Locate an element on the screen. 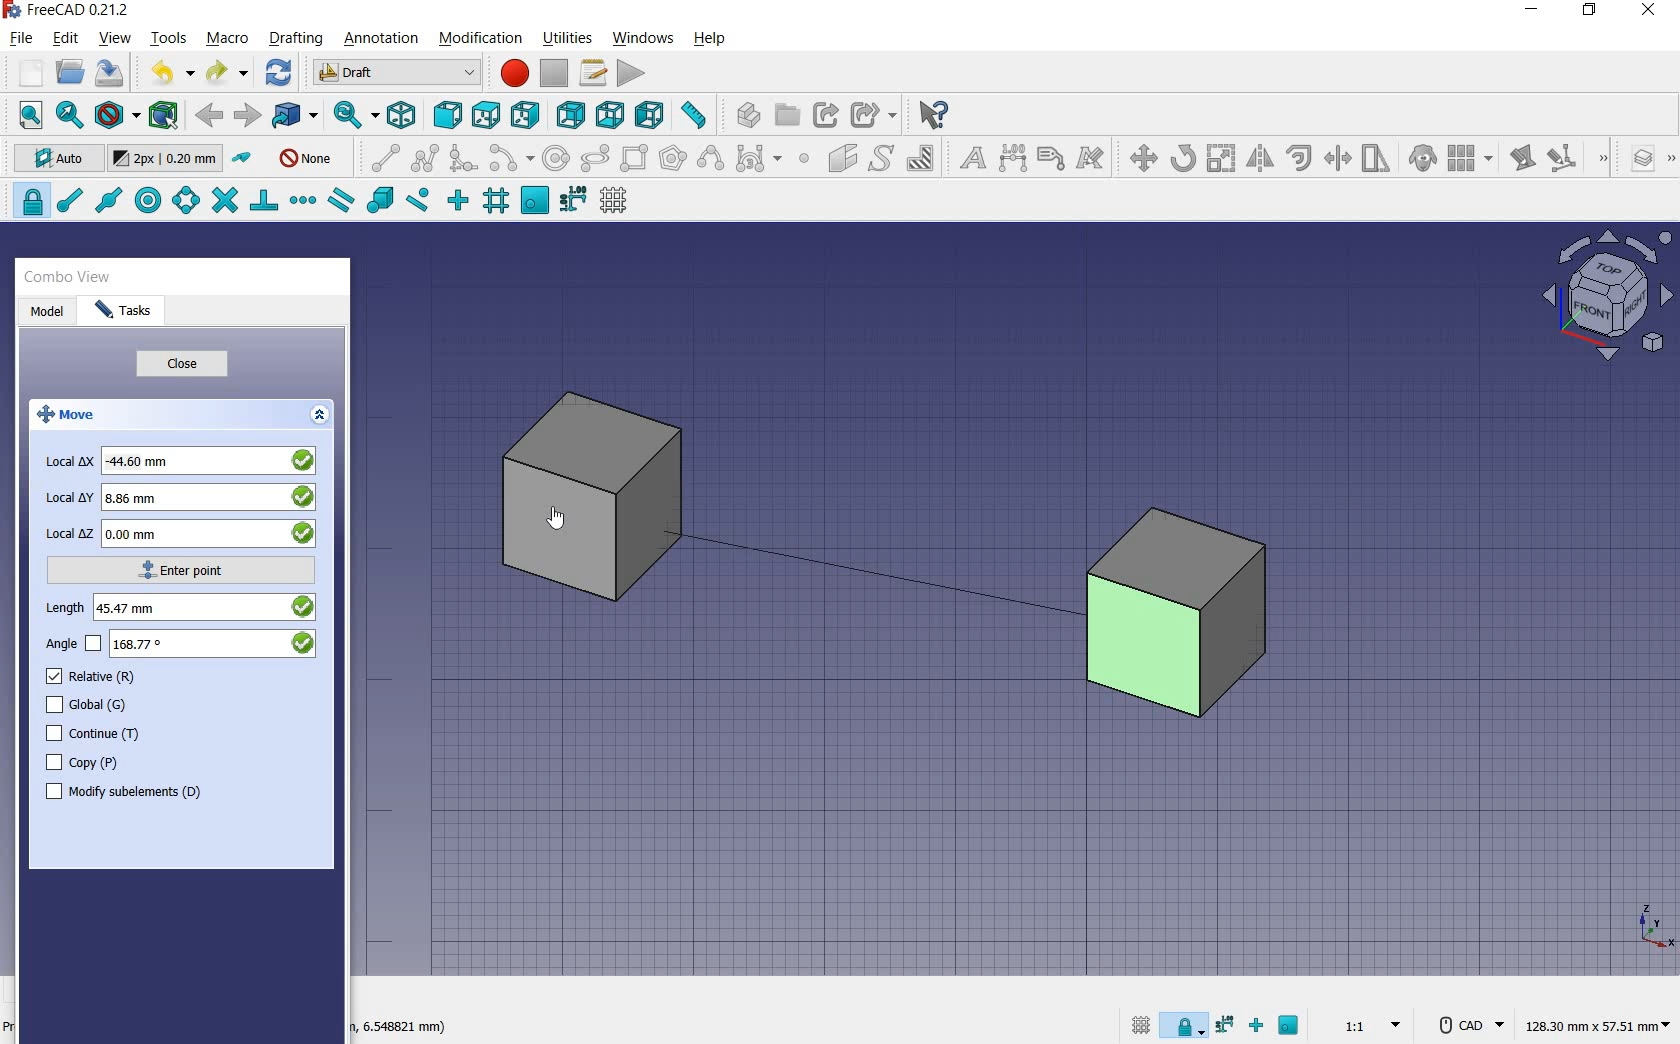 This screenshot has width=1680, height=1044. snap ortho is located at coordinates (456, 199).